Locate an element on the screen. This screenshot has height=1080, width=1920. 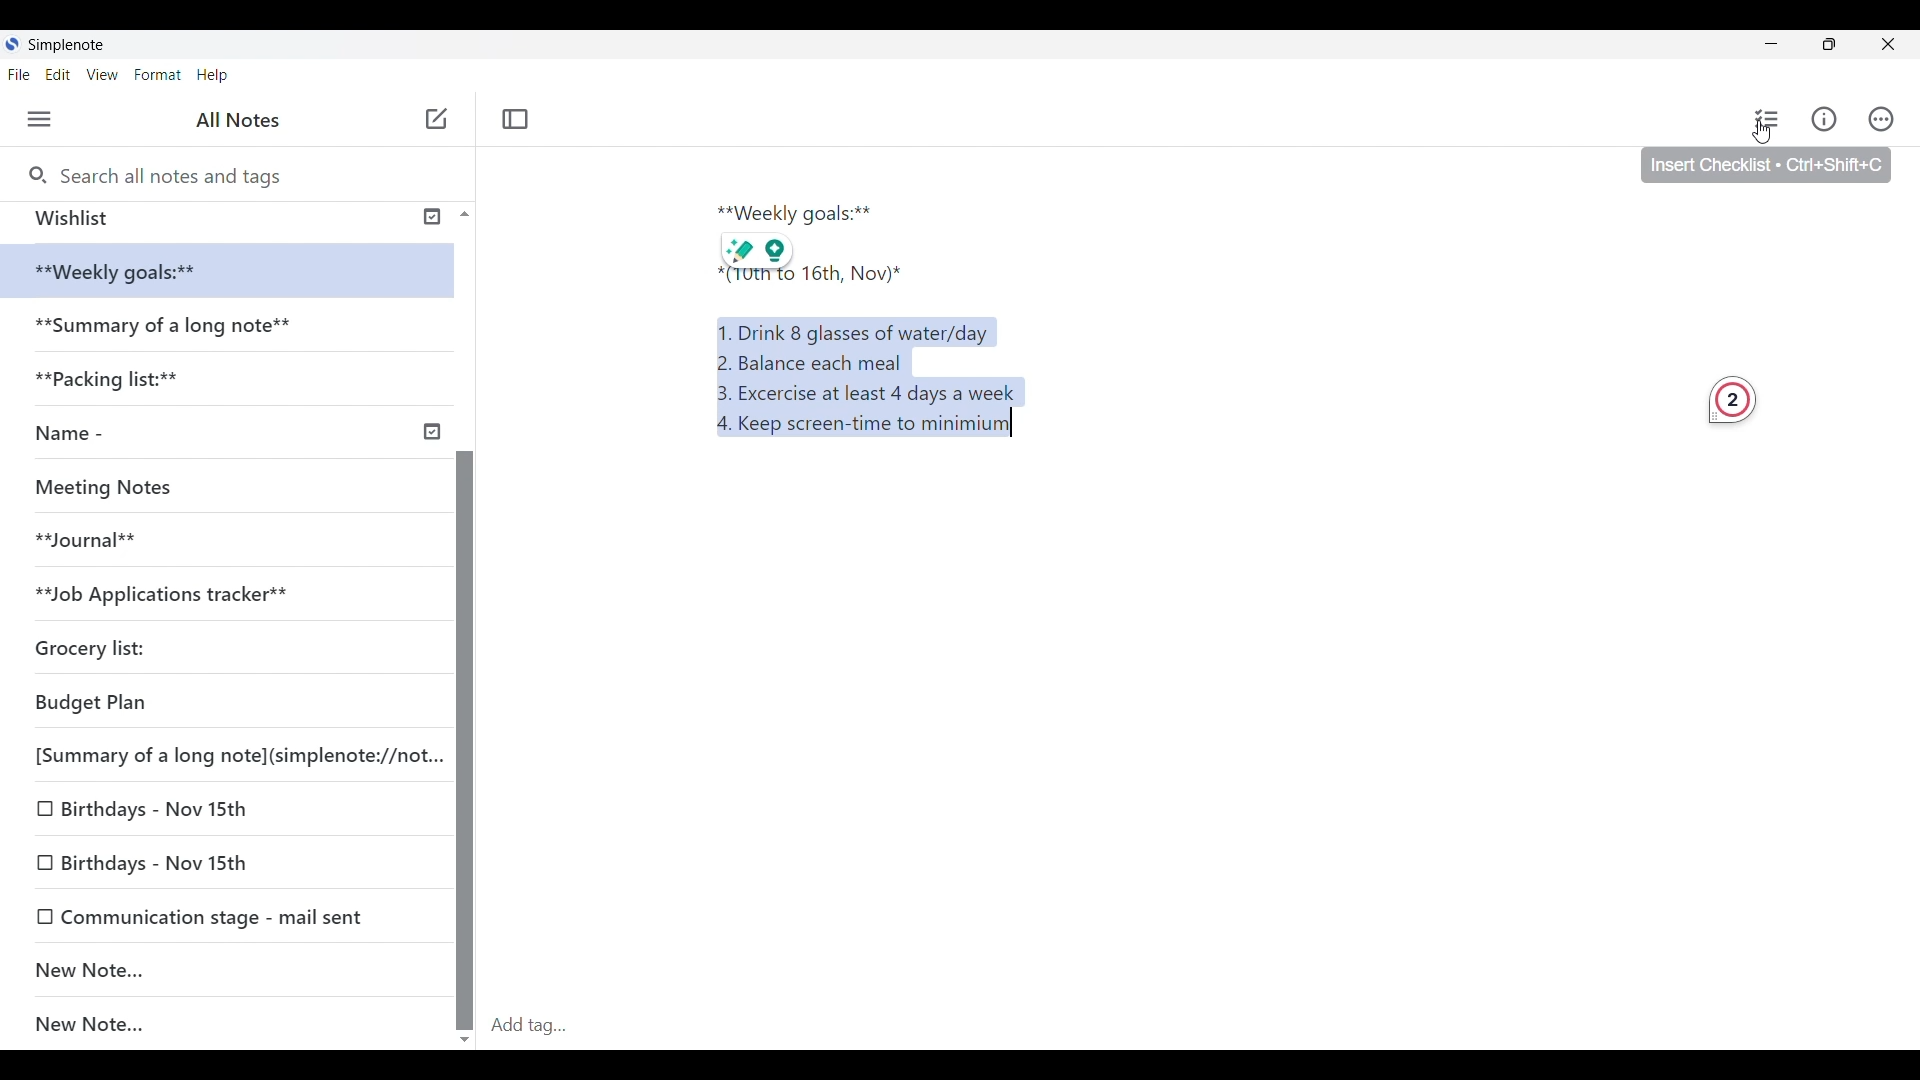
*(10th to 16th, Nov)* is located at coordinates (800, 279).